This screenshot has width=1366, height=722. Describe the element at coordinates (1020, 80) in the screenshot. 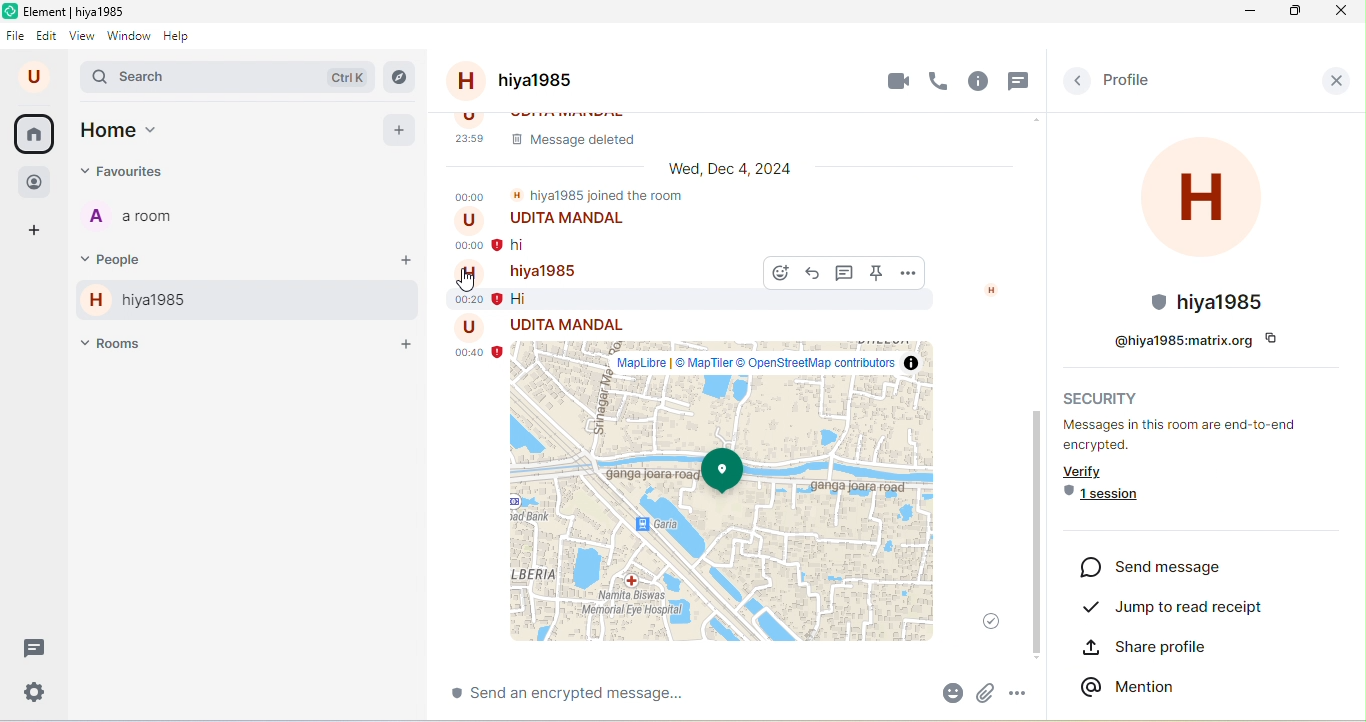

I see `threads` at that location.